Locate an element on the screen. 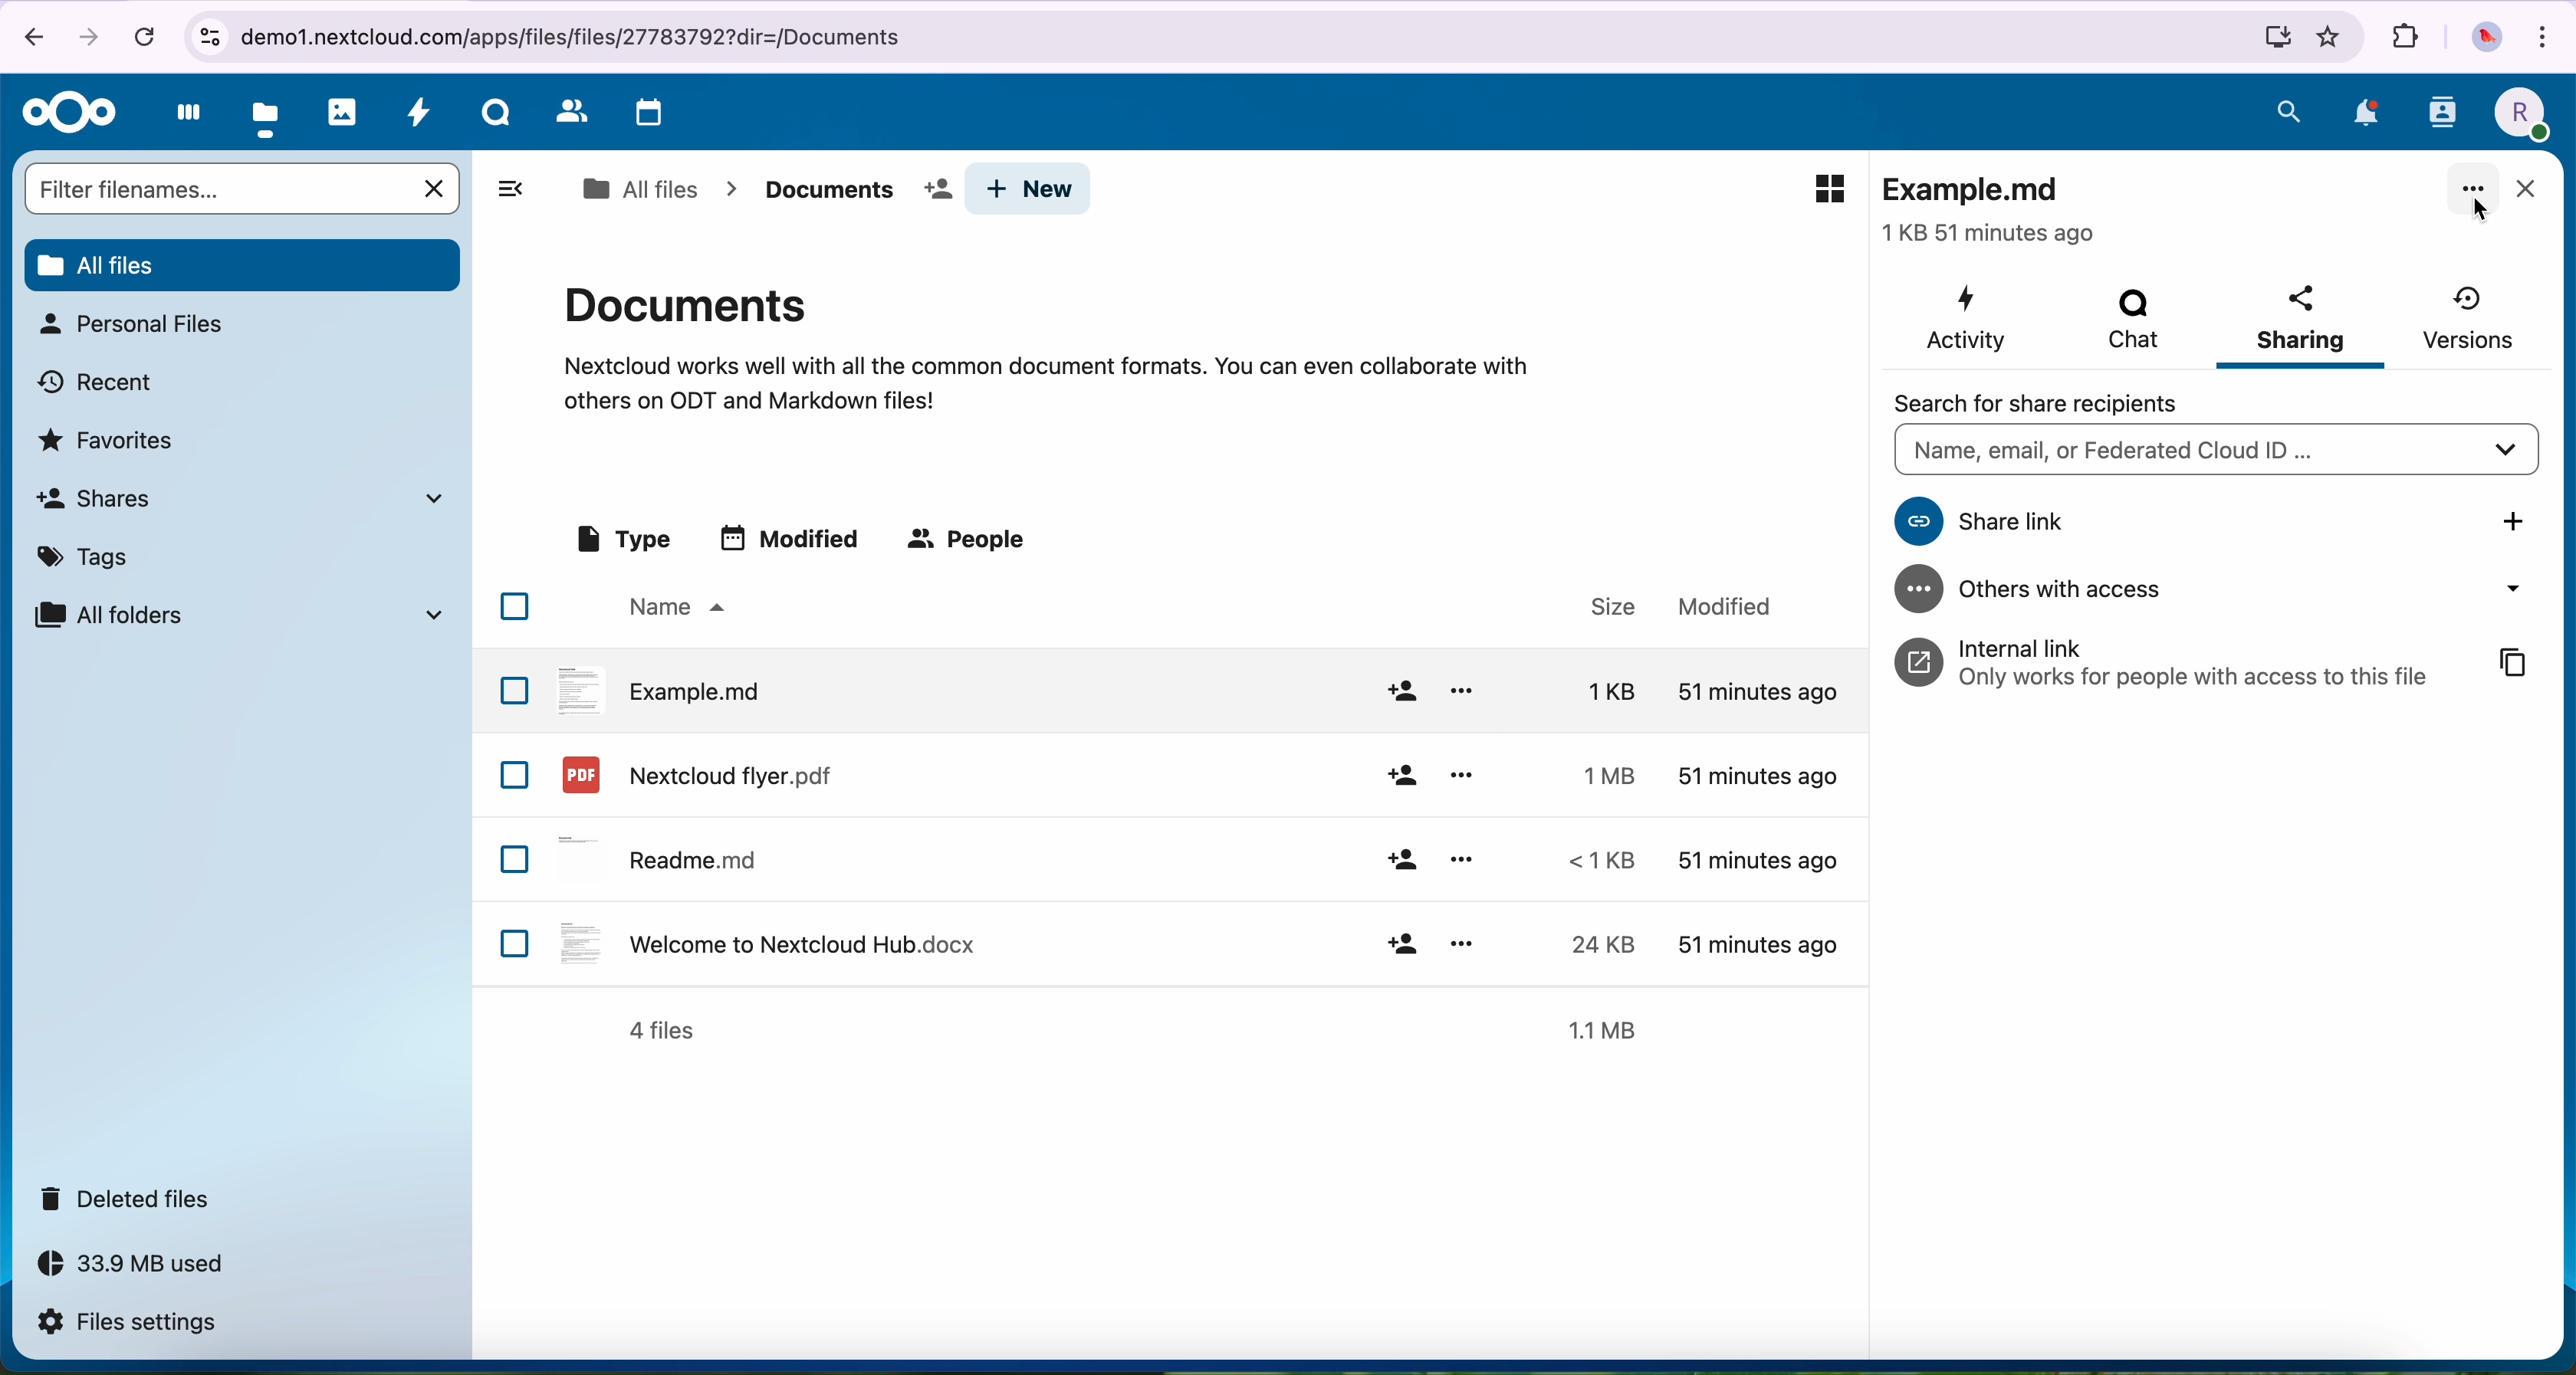 The width and height of the screenshot is (2576, 1375). new button is located at coordinates (1029, 189).